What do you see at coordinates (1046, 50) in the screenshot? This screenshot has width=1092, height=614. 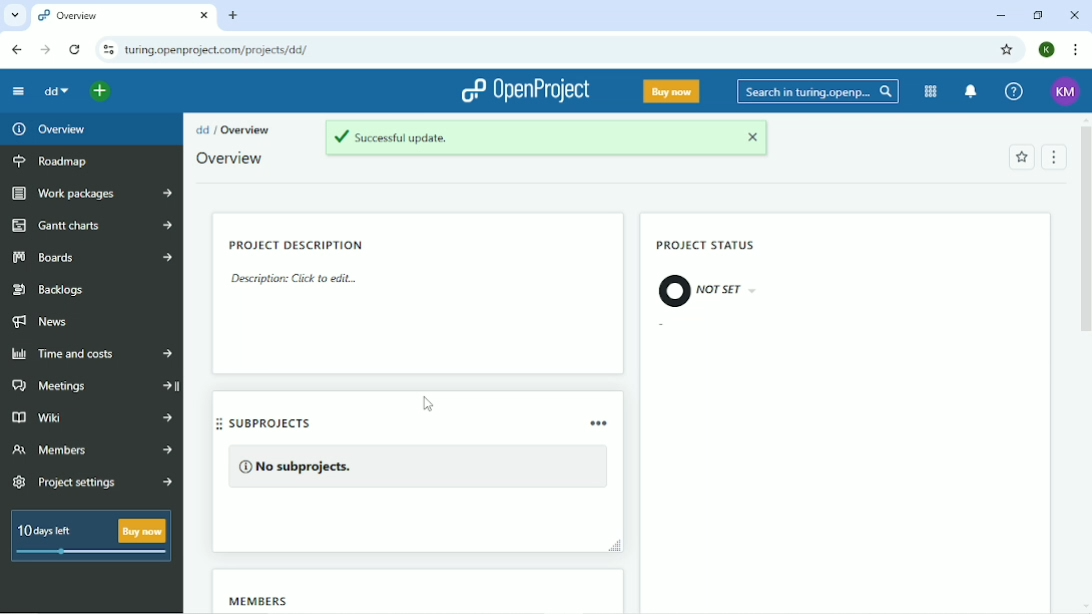 I see `Account` at bounding box center [1046, 50].